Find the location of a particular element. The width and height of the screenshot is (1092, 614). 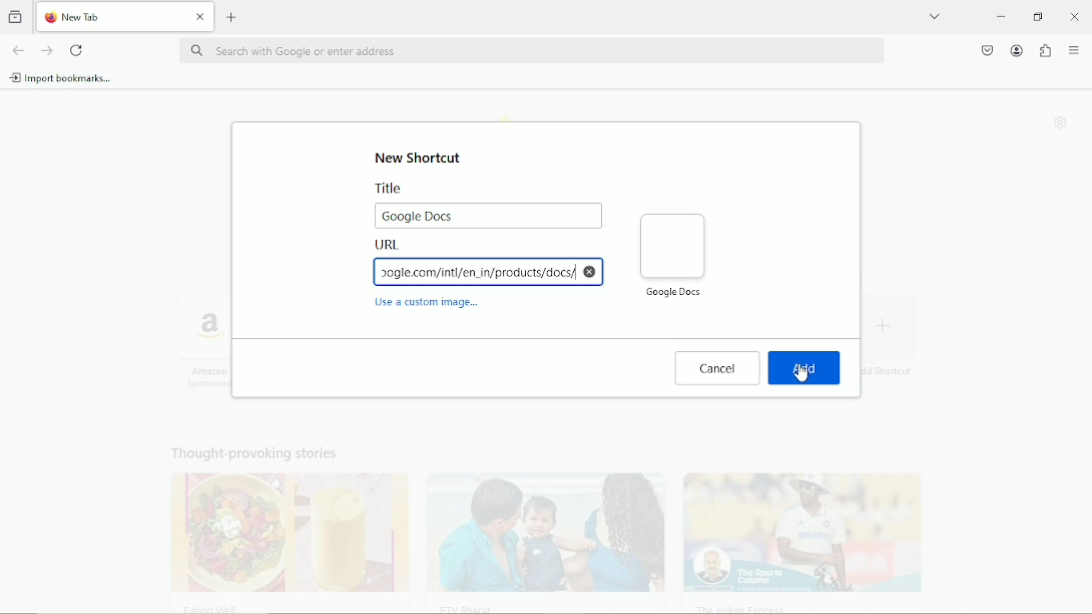

list all tabs is located at coordinates (934, 15).